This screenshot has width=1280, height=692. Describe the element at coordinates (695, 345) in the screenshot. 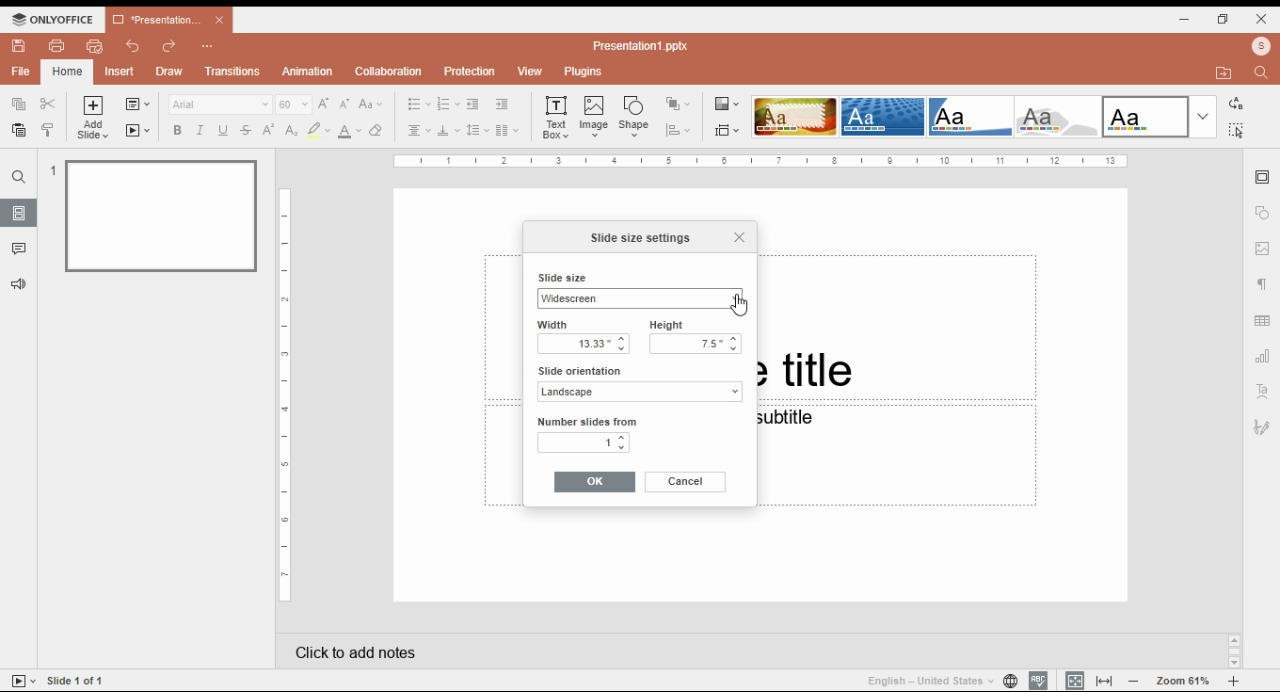

I see `7.5"` at that location.